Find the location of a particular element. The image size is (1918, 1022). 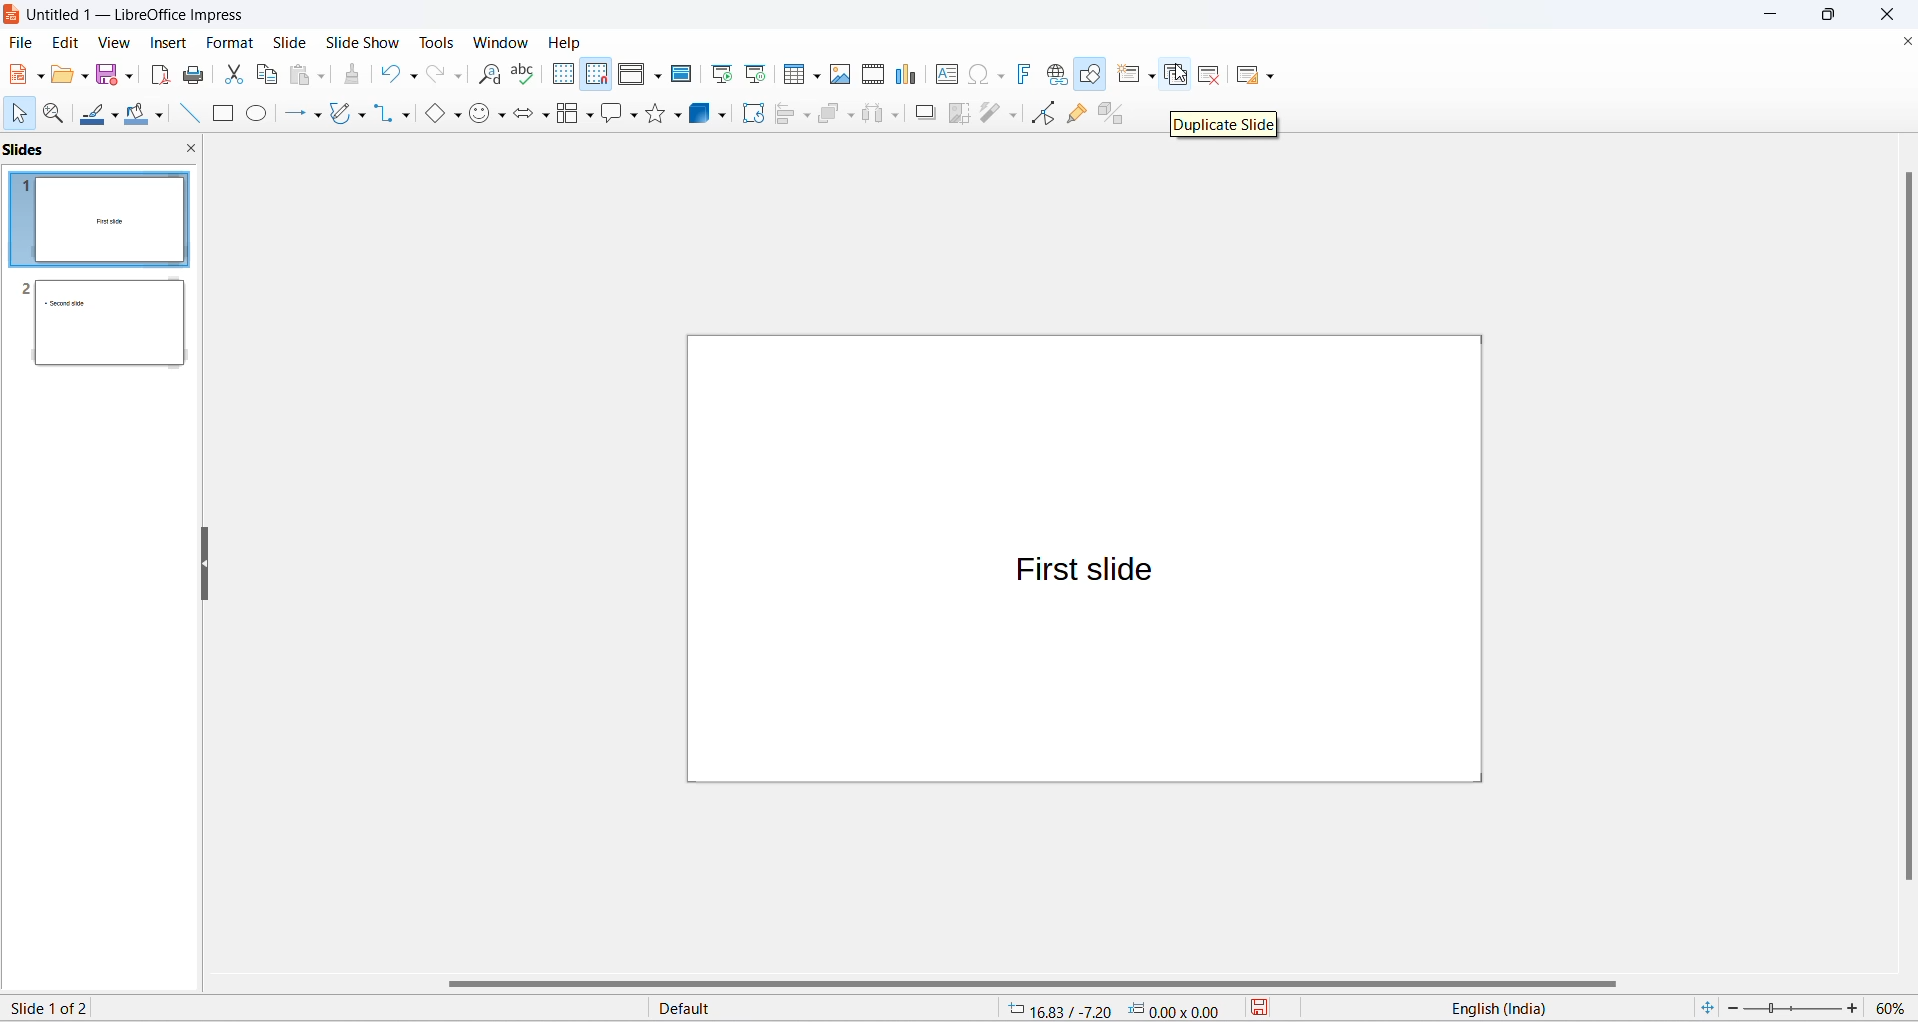

paste options is located at coordinates (329, 72).